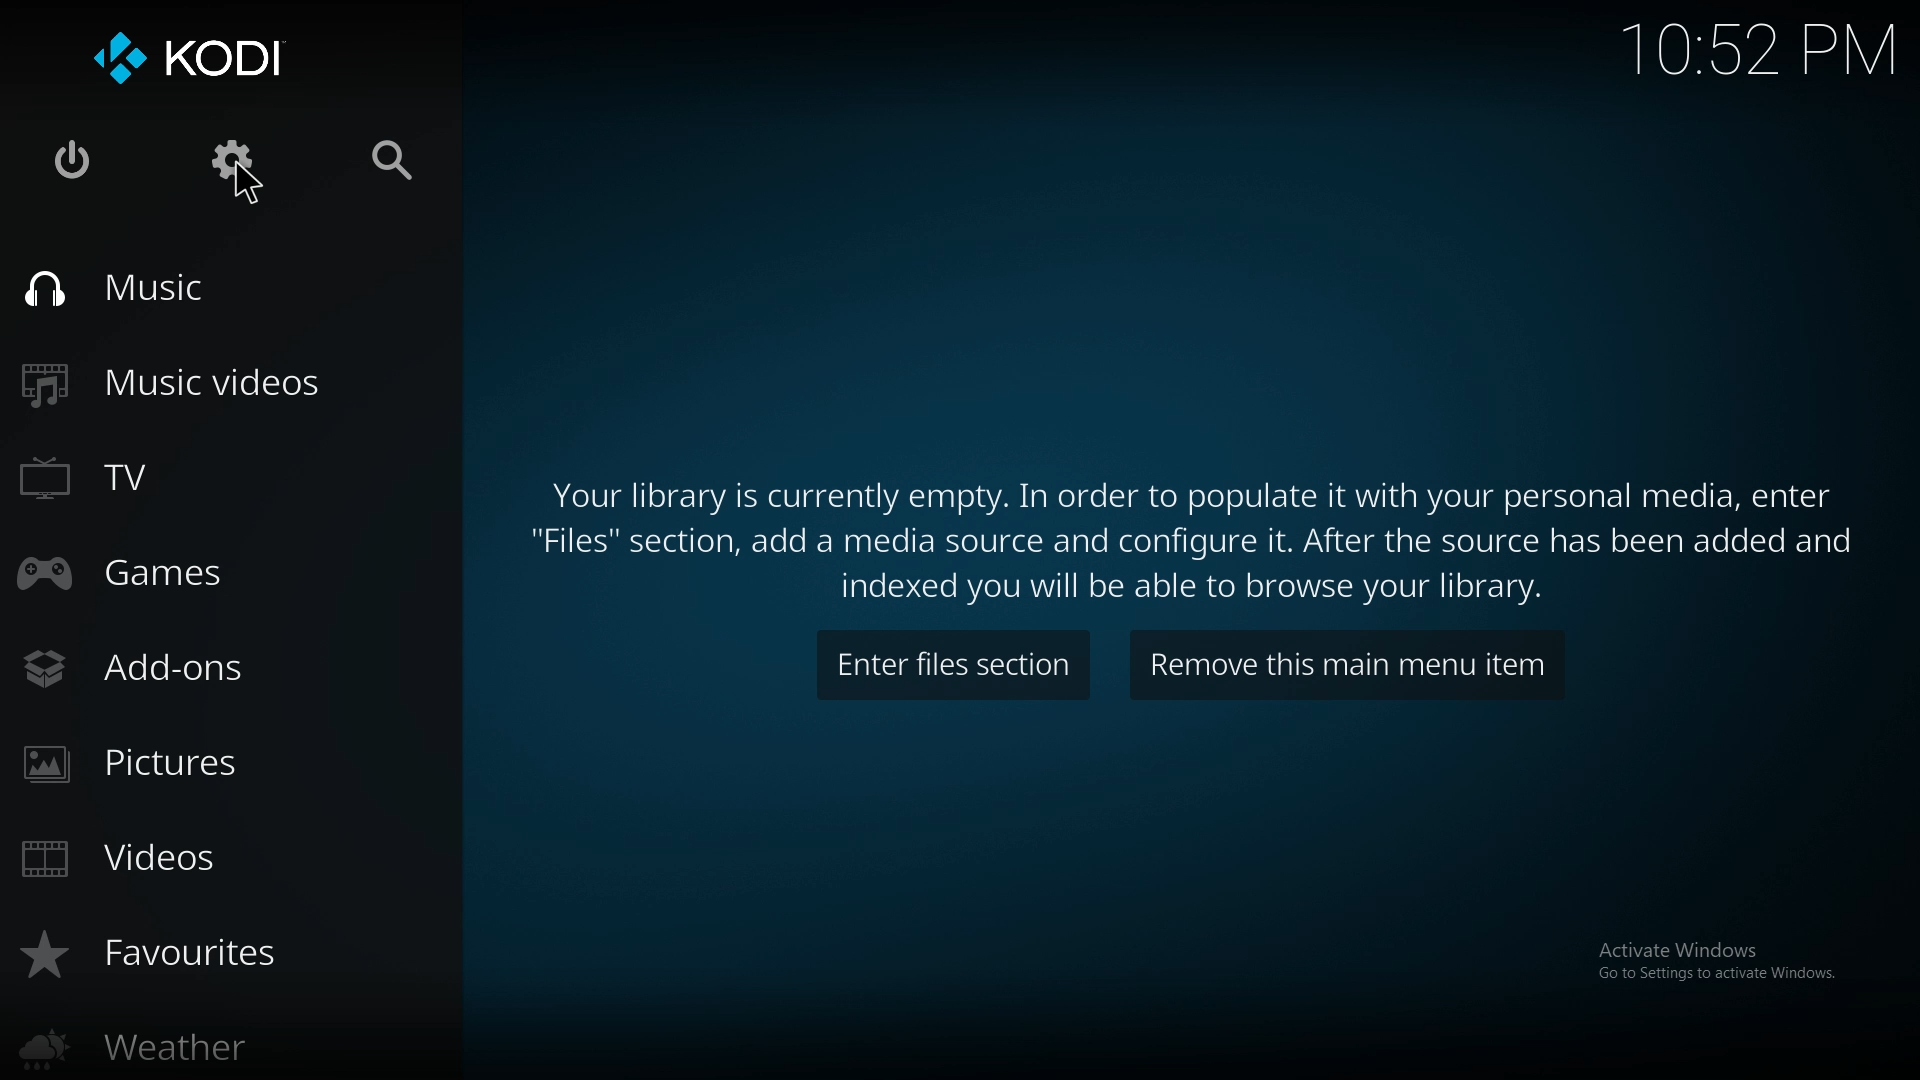 The height and width of the screenshot is (1080, 1920). What do you see at coordinates (952, 667) in the screenshot?
I see `enter files section` at bounding box center [952, 667].